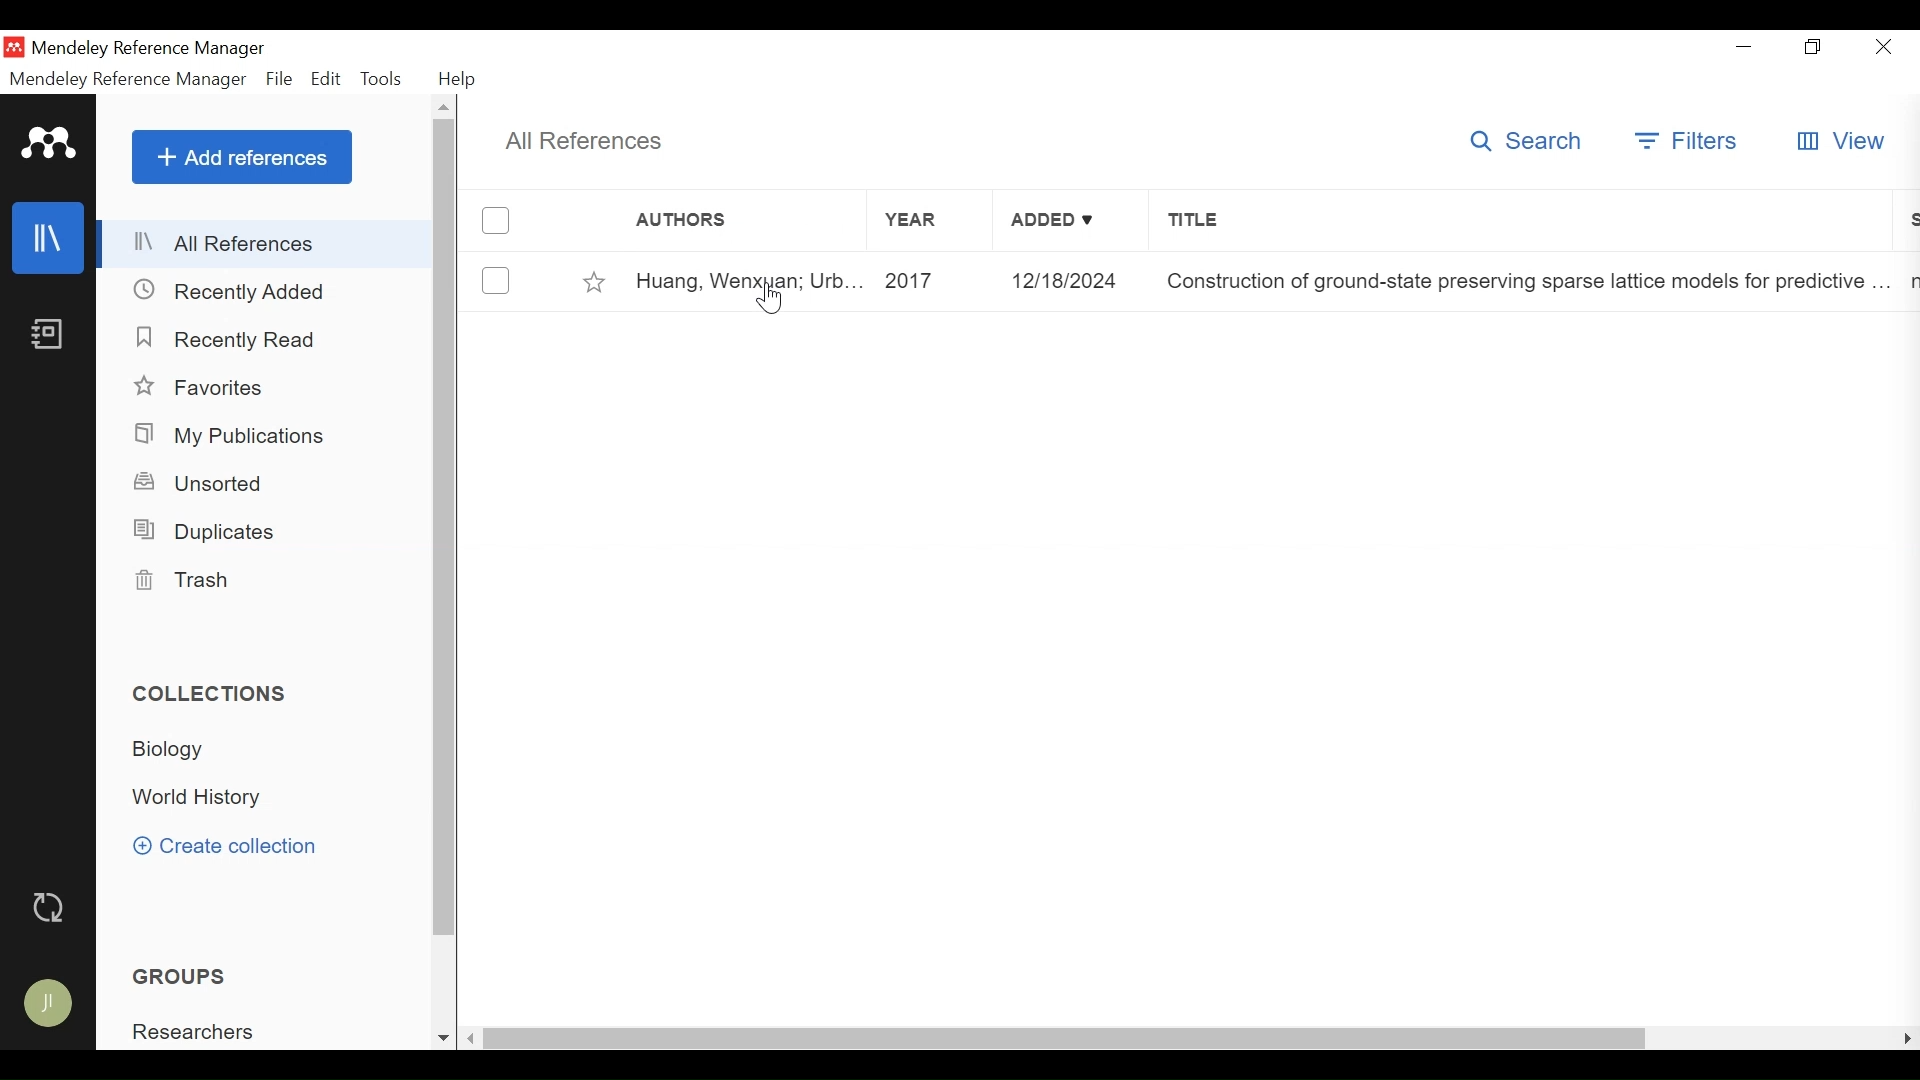 This screenshot has height=1080, width=1920. What do you see at coordinates (1526, 140) in the screenshot?
I see `Search` at bounding box center [1526, 140].